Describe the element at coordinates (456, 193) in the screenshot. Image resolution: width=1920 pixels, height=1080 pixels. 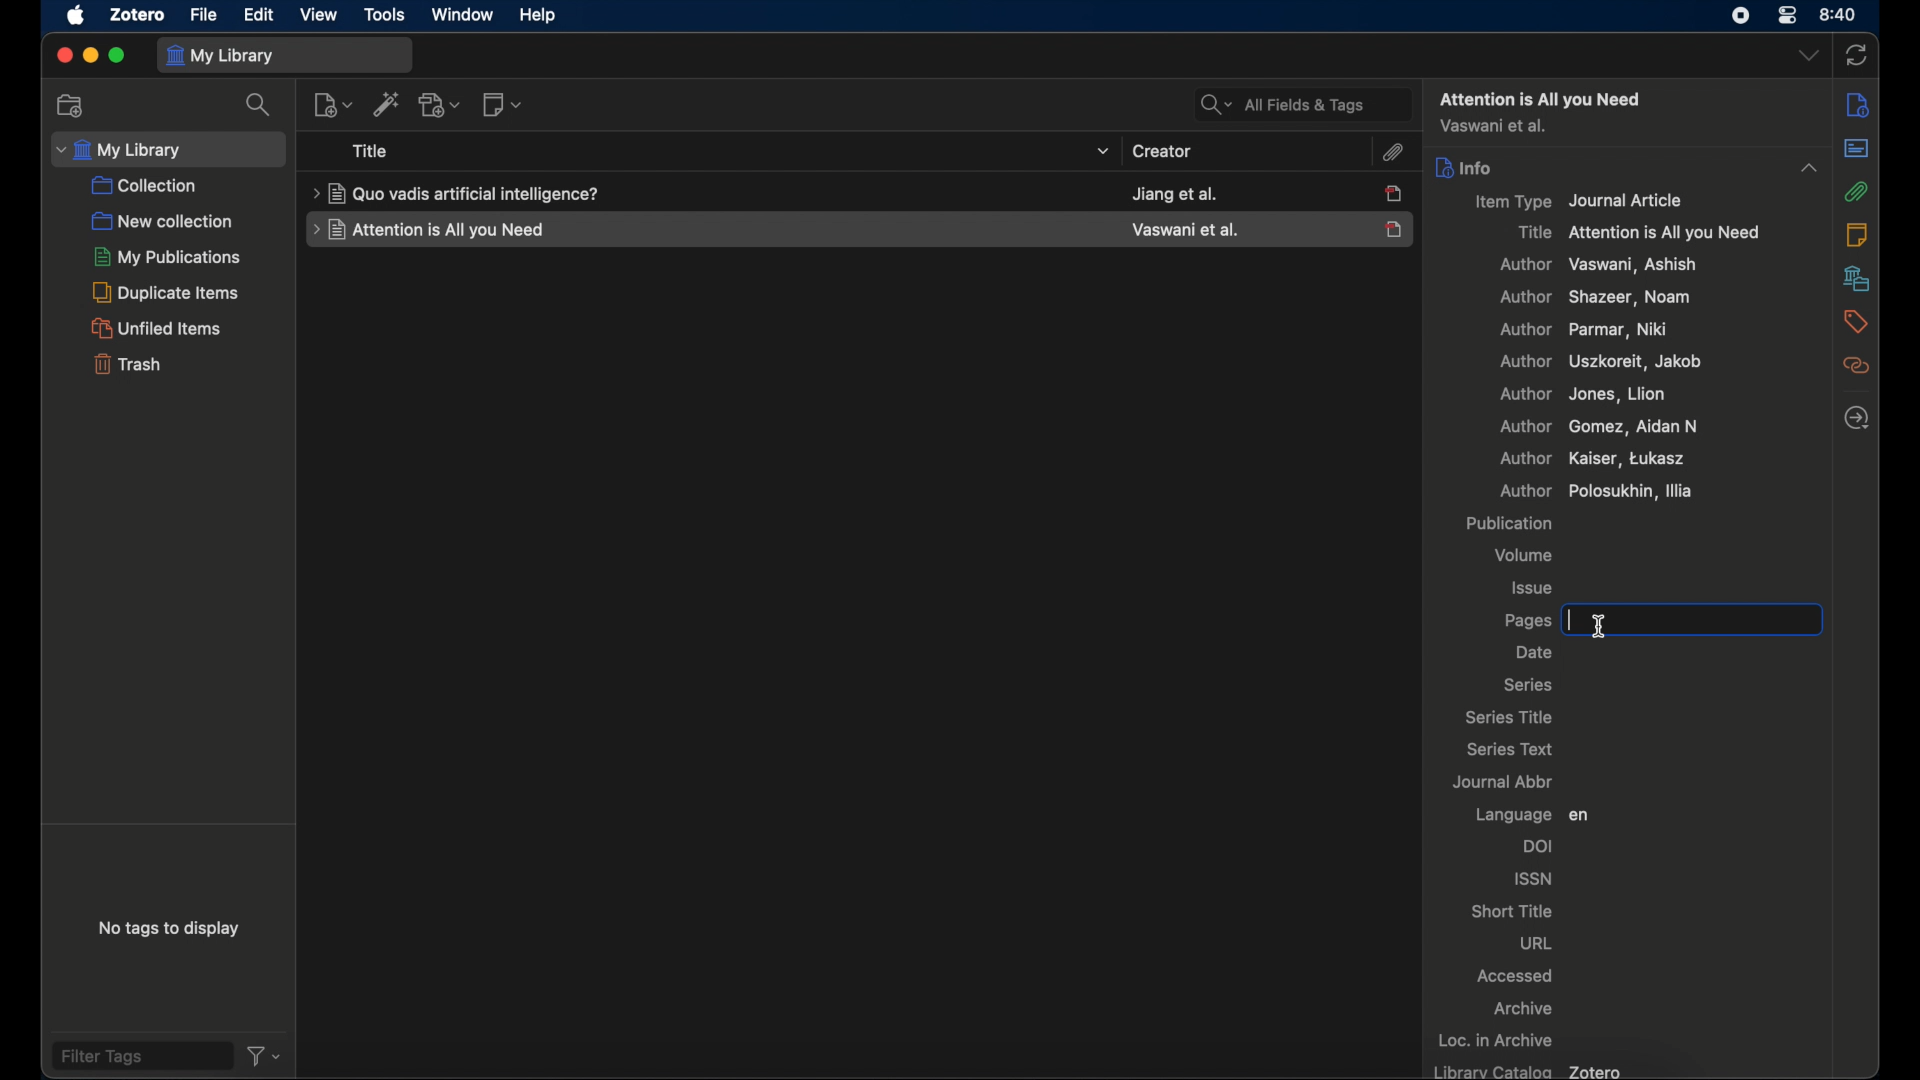
I see `title` at that location.